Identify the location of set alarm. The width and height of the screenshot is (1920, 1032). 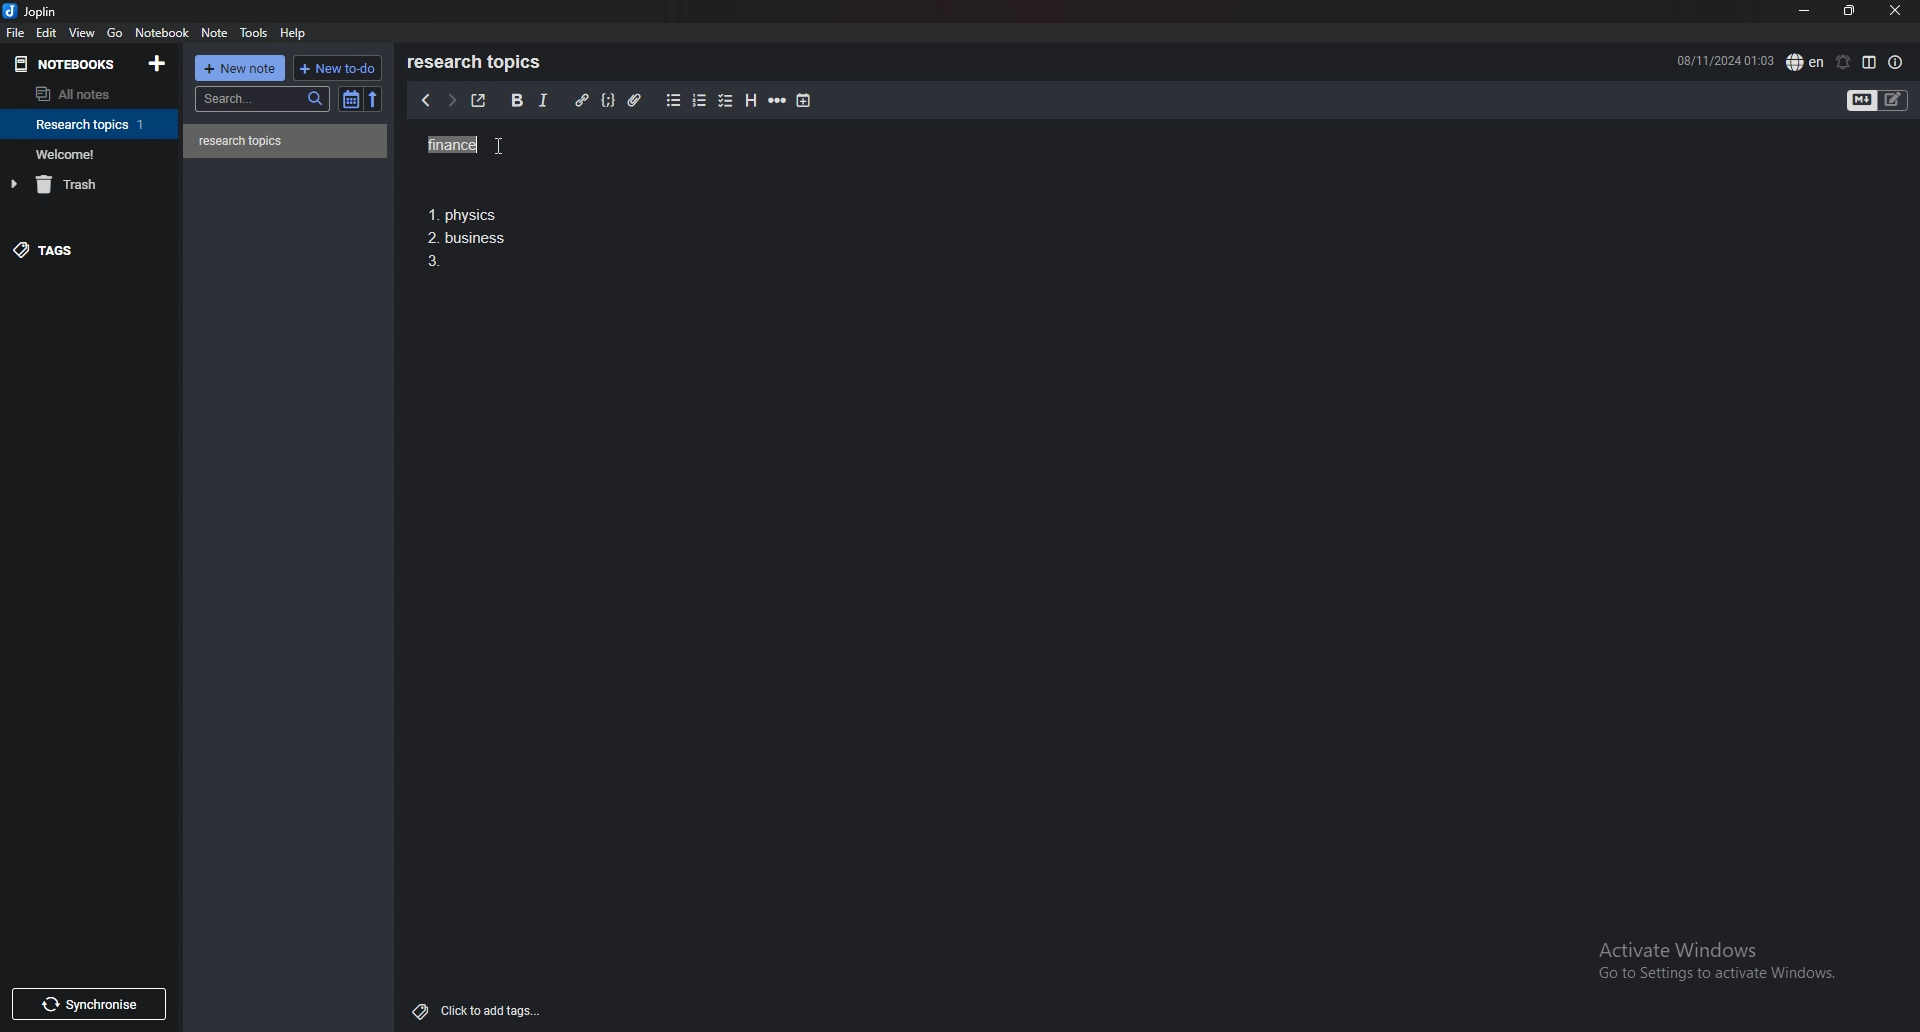
(1841, 62).